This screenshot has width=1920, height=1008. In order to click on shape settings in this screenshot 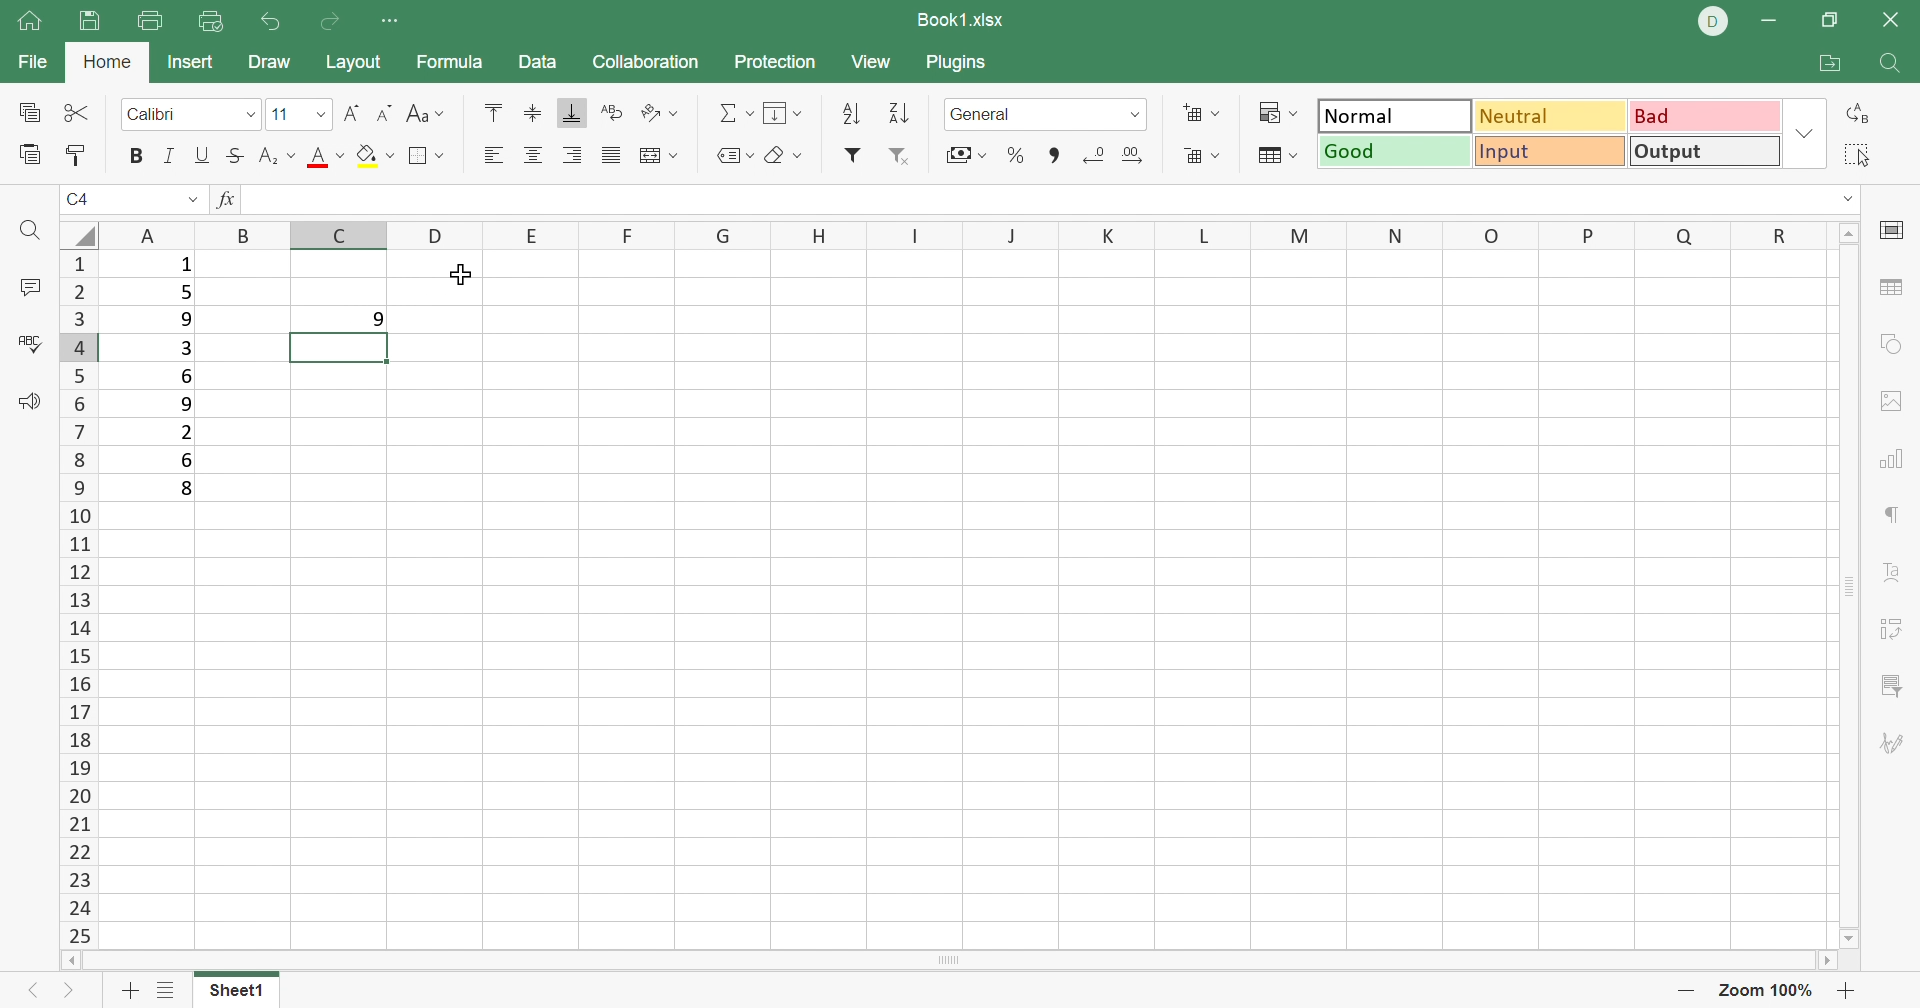, I will do `click(1898, 347)`.